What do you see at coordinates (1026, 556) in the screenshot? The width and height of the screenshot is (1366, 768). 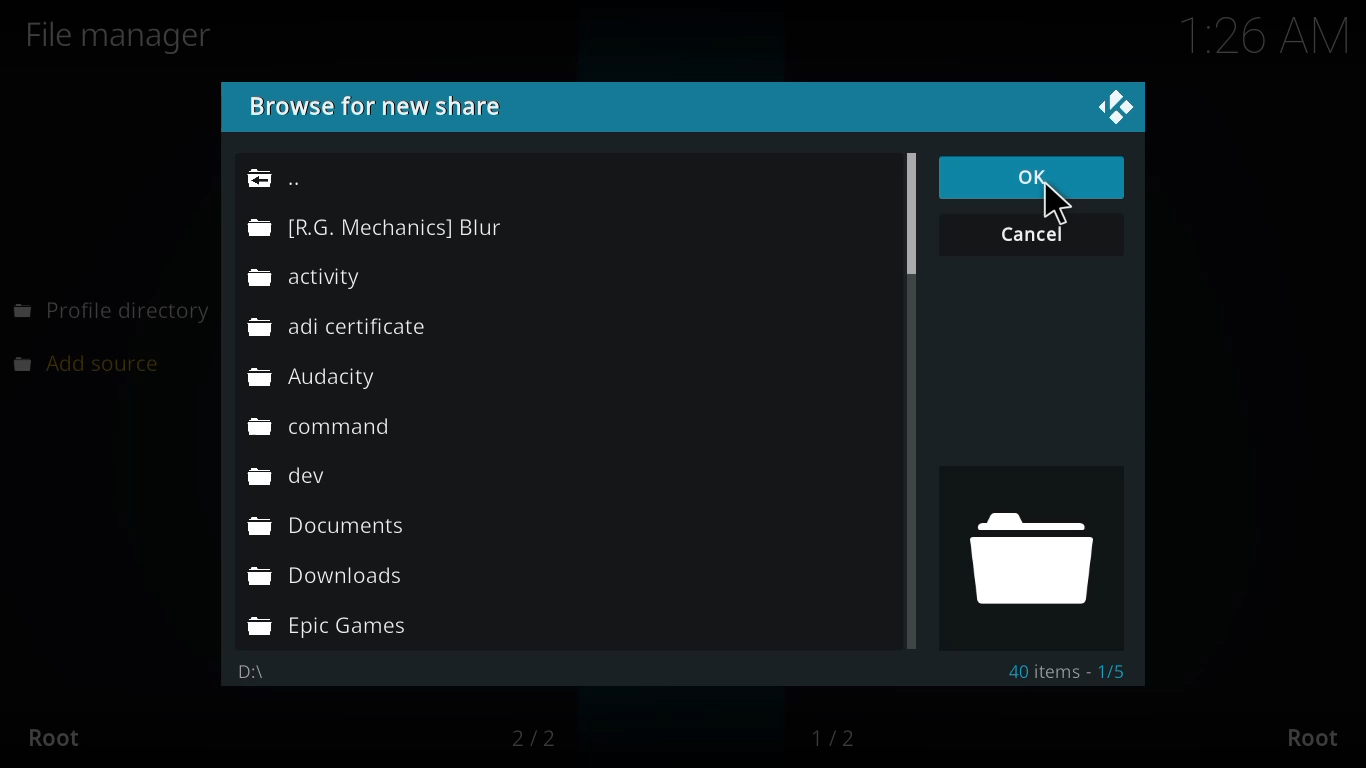 I see `d` at bounding box center [1026, 556].